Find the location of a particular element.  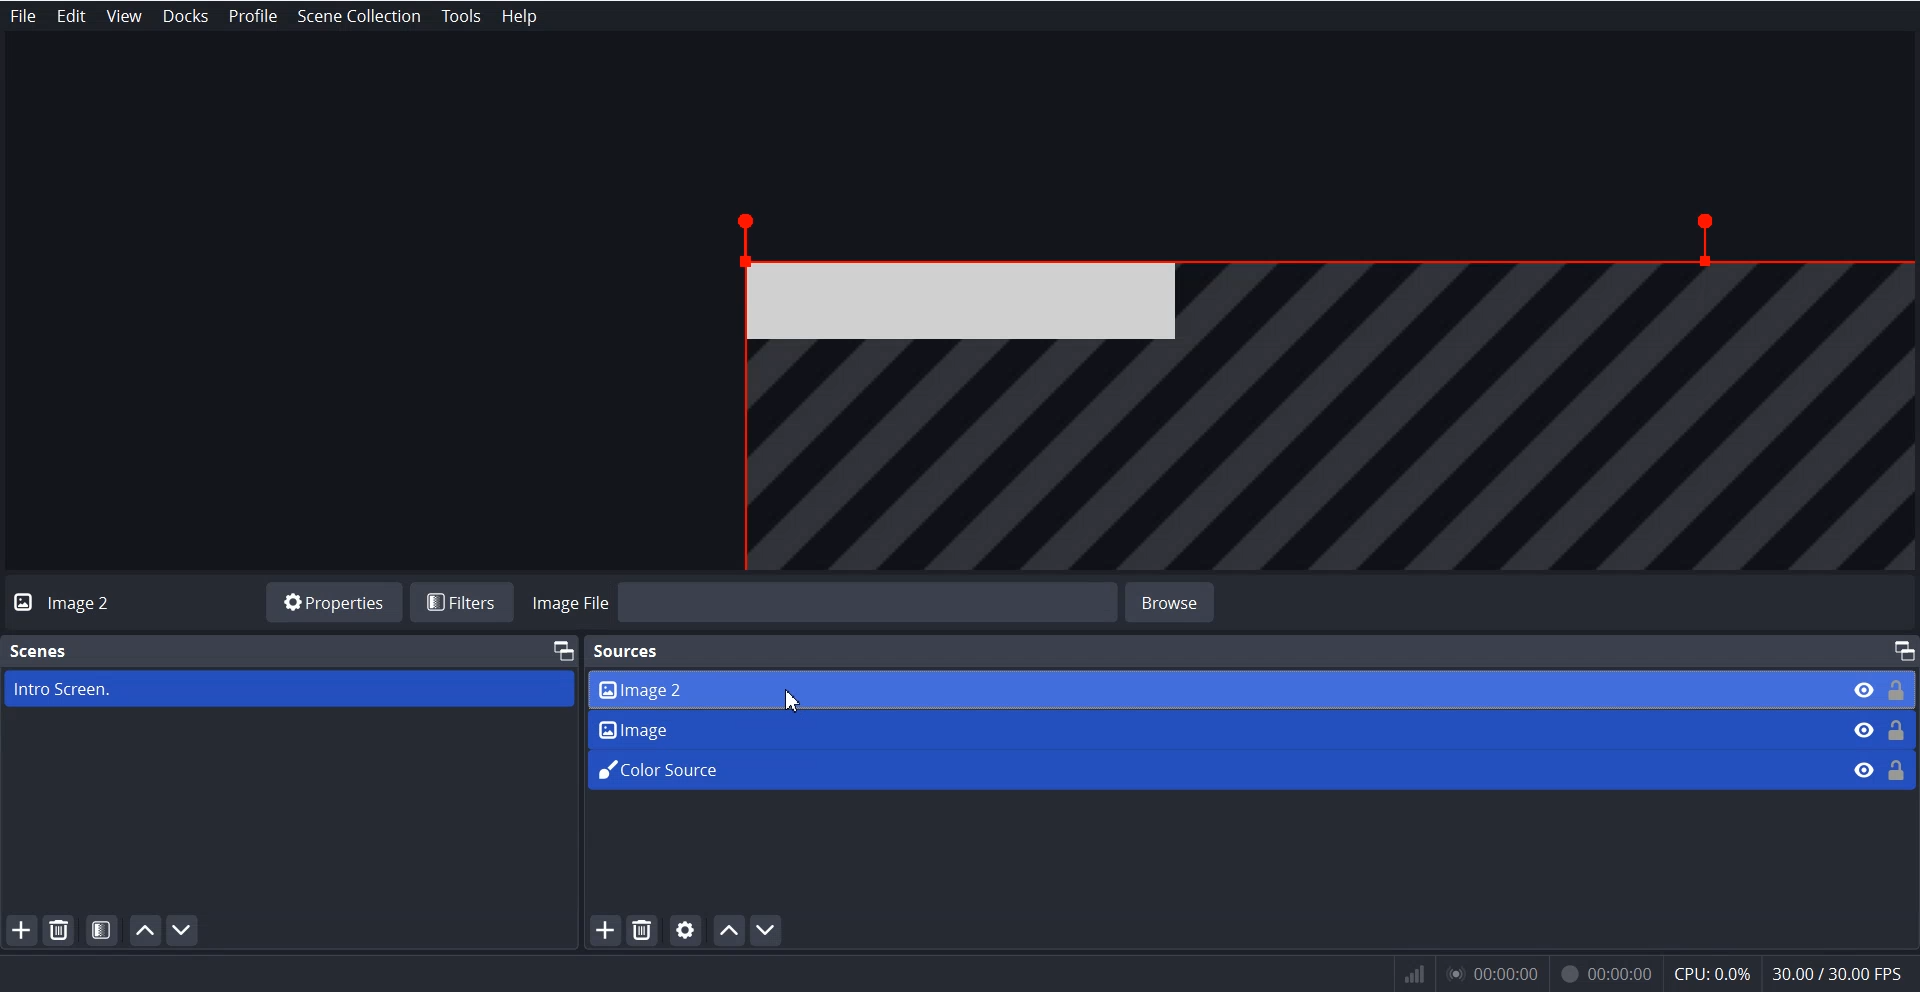

Scenes is located at coordinates (38, 651).